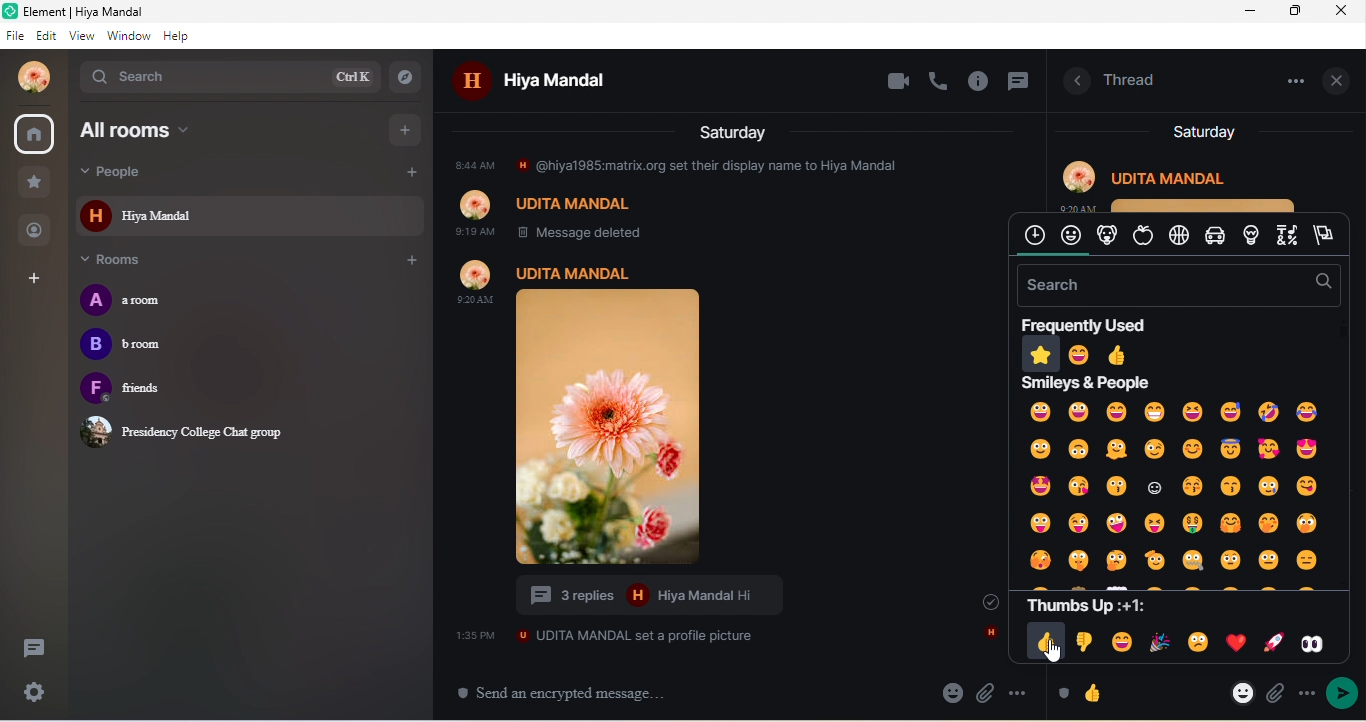  Describe the element at coordinates (28, 77) in the screenshot. I see `profile photo` at that location.